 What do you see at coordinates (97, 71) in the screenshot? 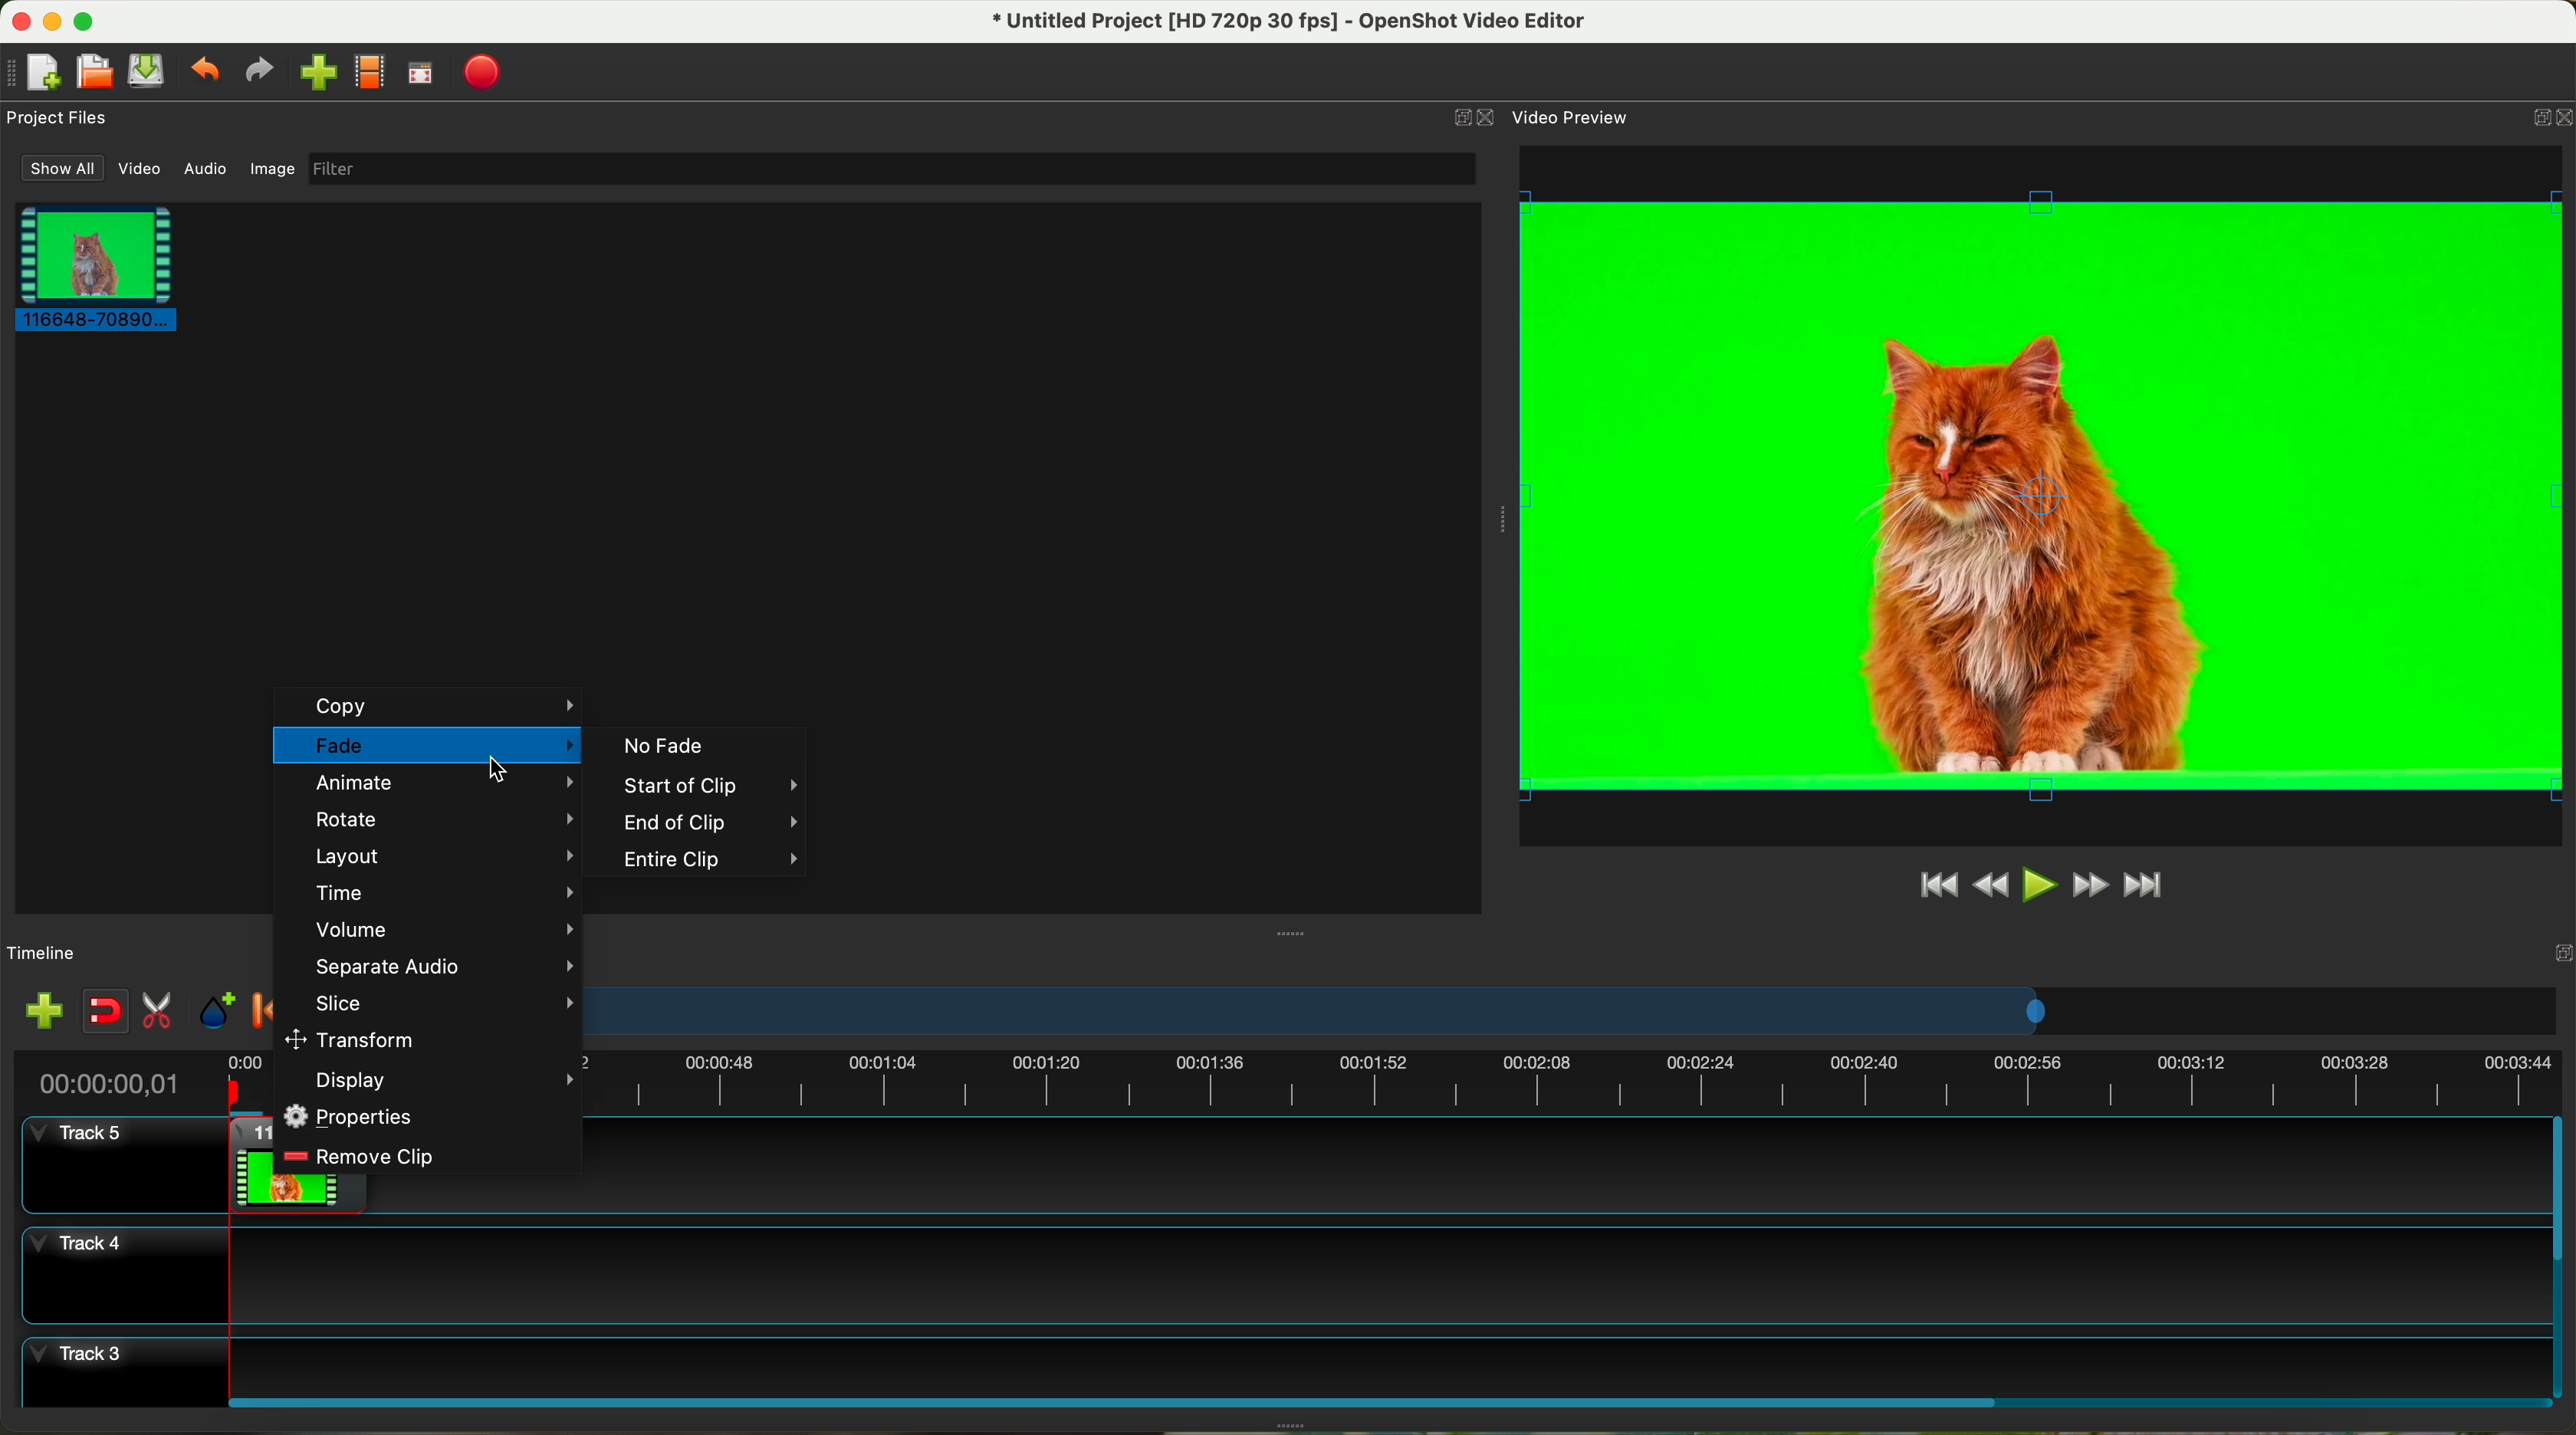
I see `open project` at bounding box center [97, 71].